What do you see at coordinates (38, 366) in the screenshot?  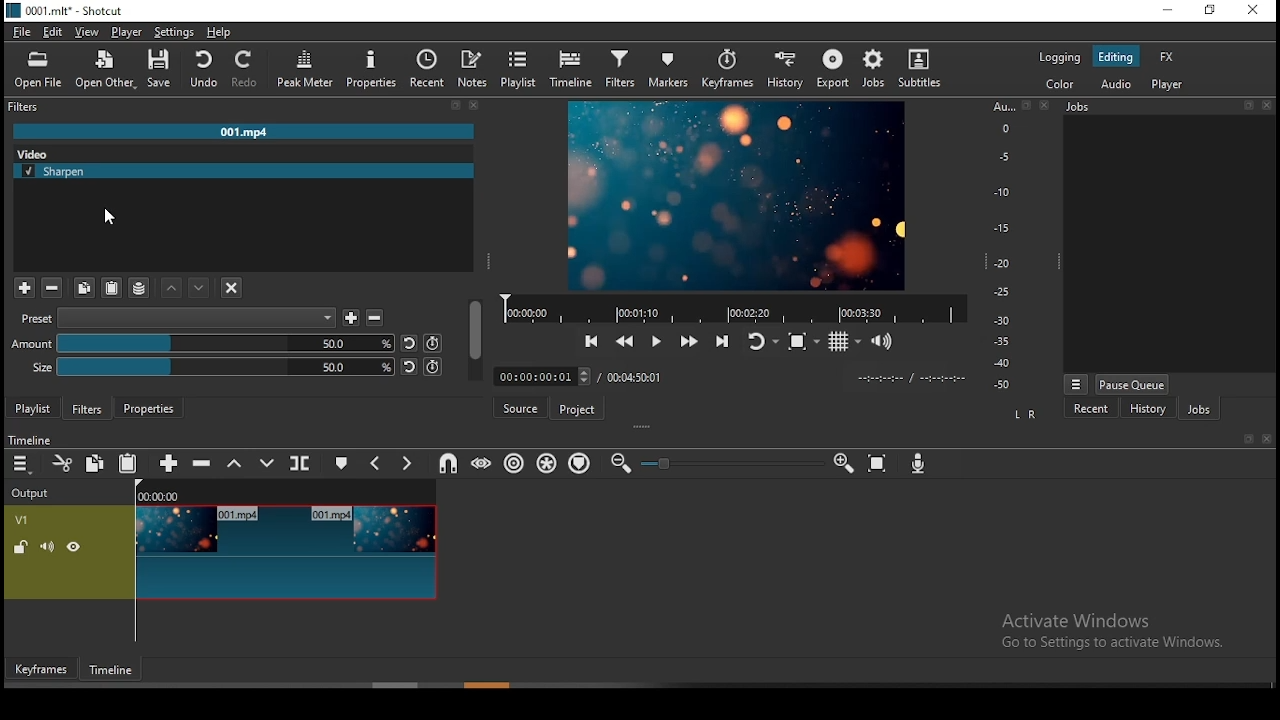 I see `Size` at bounding box center [38, 366].